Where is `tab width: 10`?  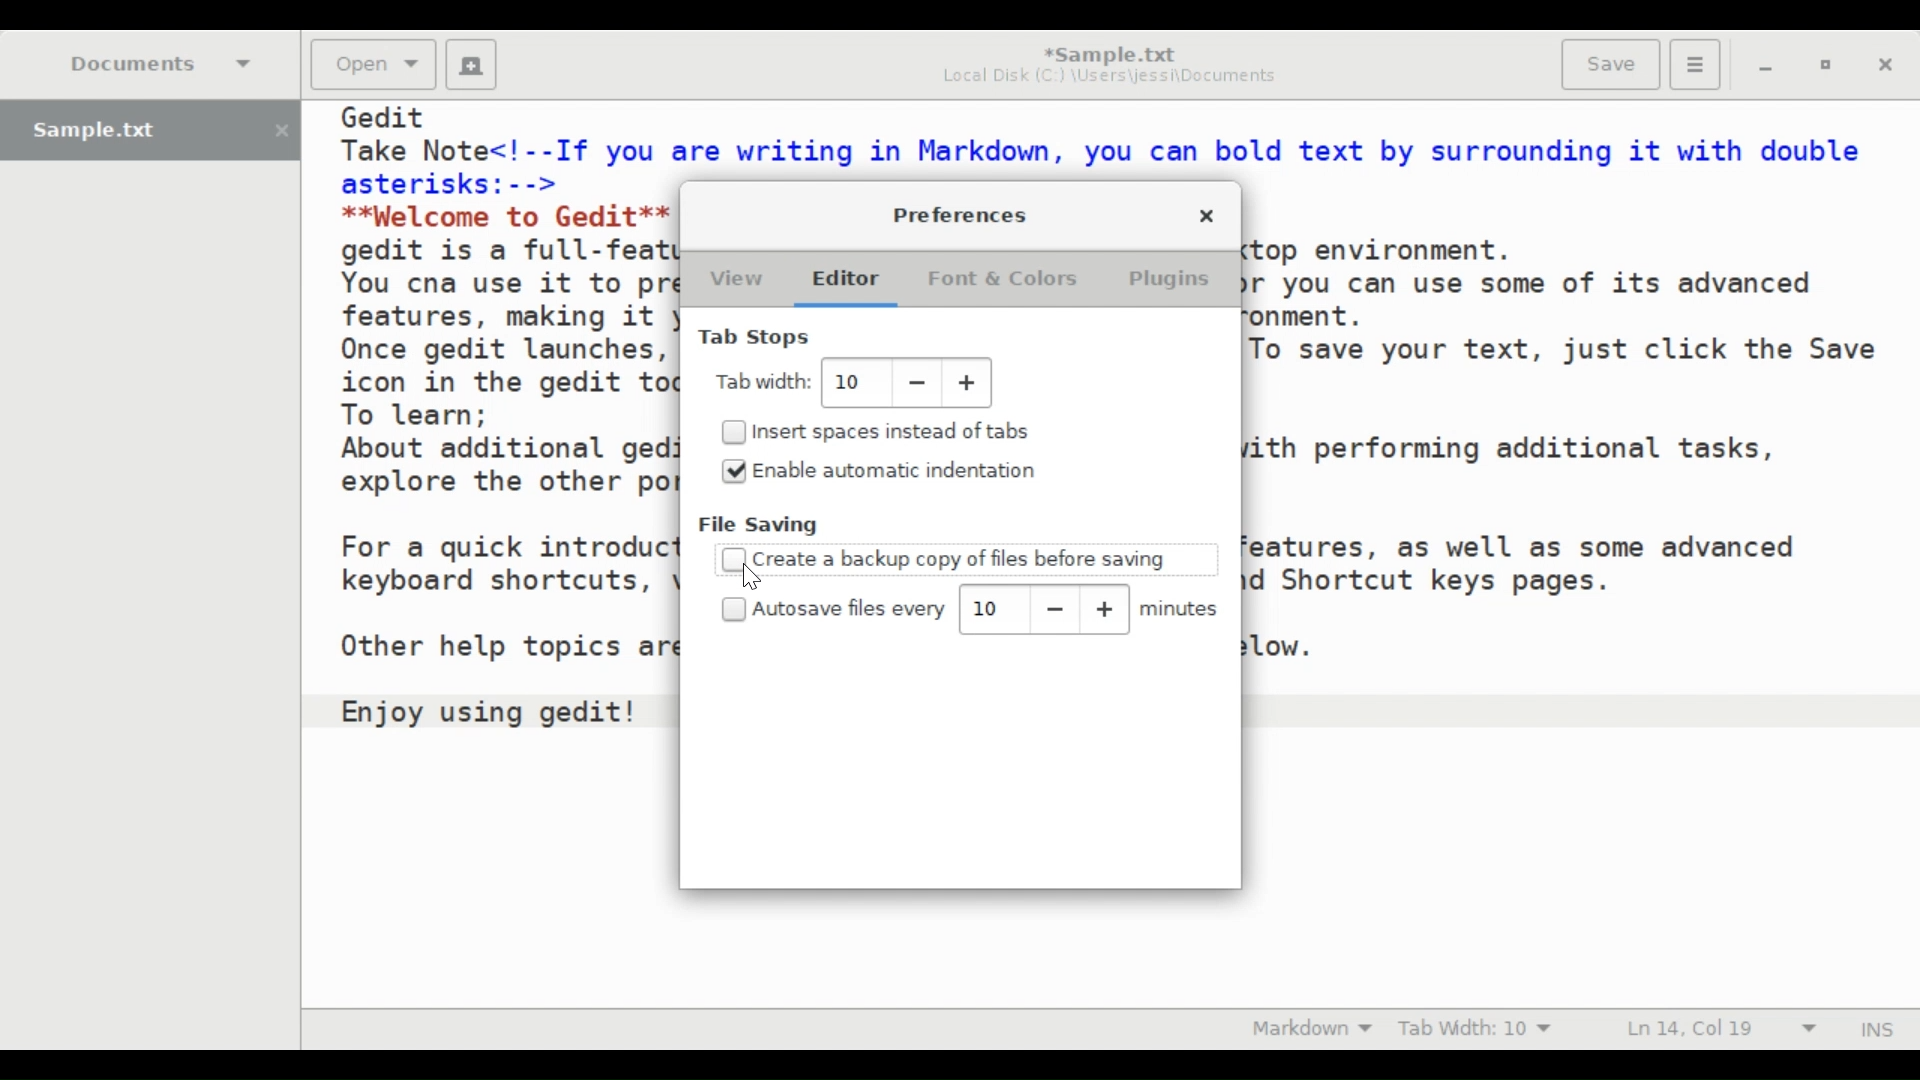
tab width: 10 is located at coordinates (853, 383).